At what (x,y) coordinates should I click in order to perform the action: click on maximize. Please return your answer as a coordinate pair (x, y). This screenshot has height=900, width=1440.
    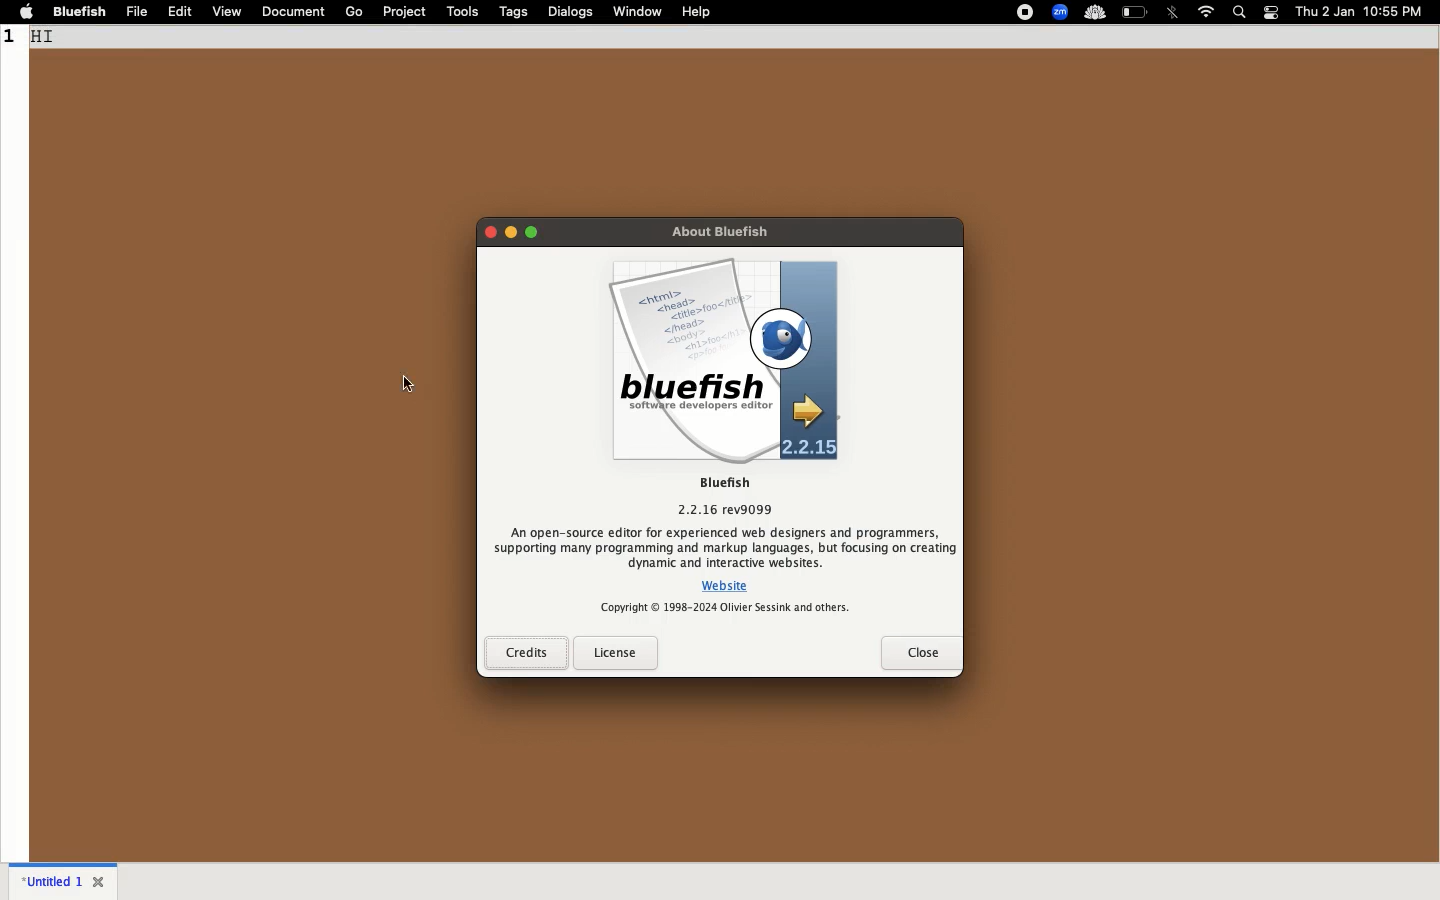
    Looking at the image, I should click on (531, 232).